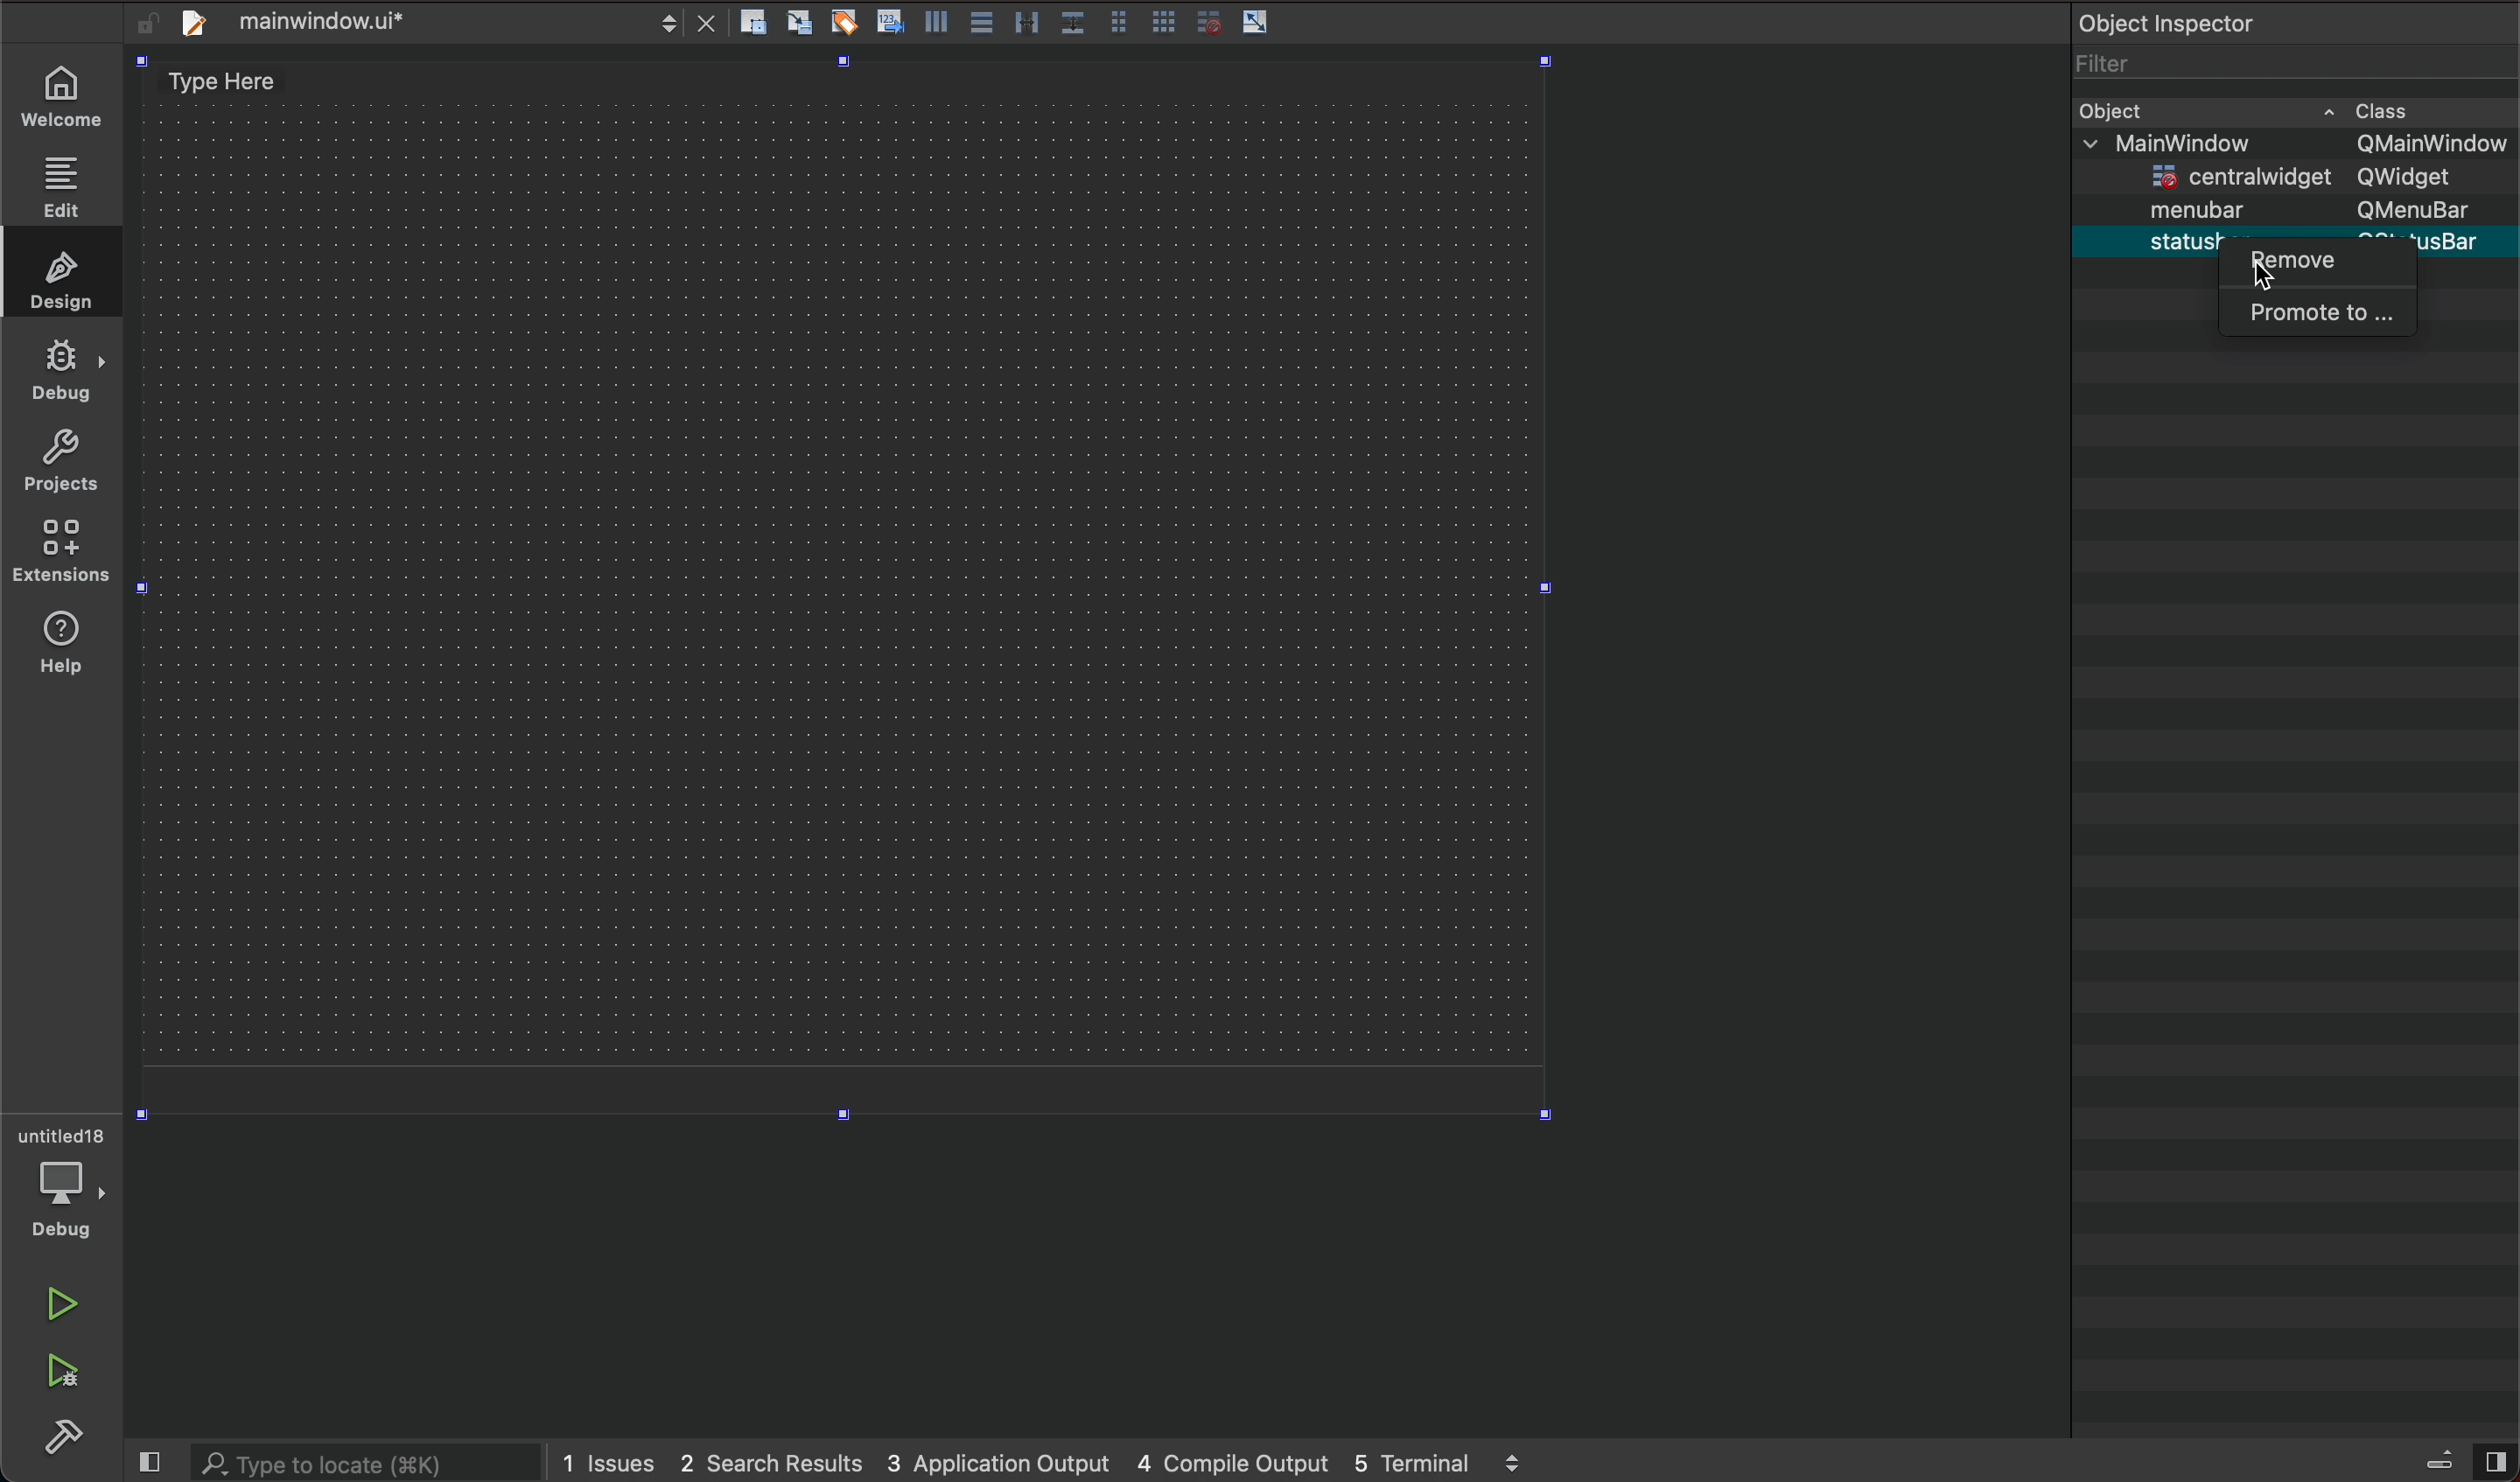 Image resolution: width=2520 pixels, height=1482 pixels. I want to click on 2 search results, so click(770, 1459).